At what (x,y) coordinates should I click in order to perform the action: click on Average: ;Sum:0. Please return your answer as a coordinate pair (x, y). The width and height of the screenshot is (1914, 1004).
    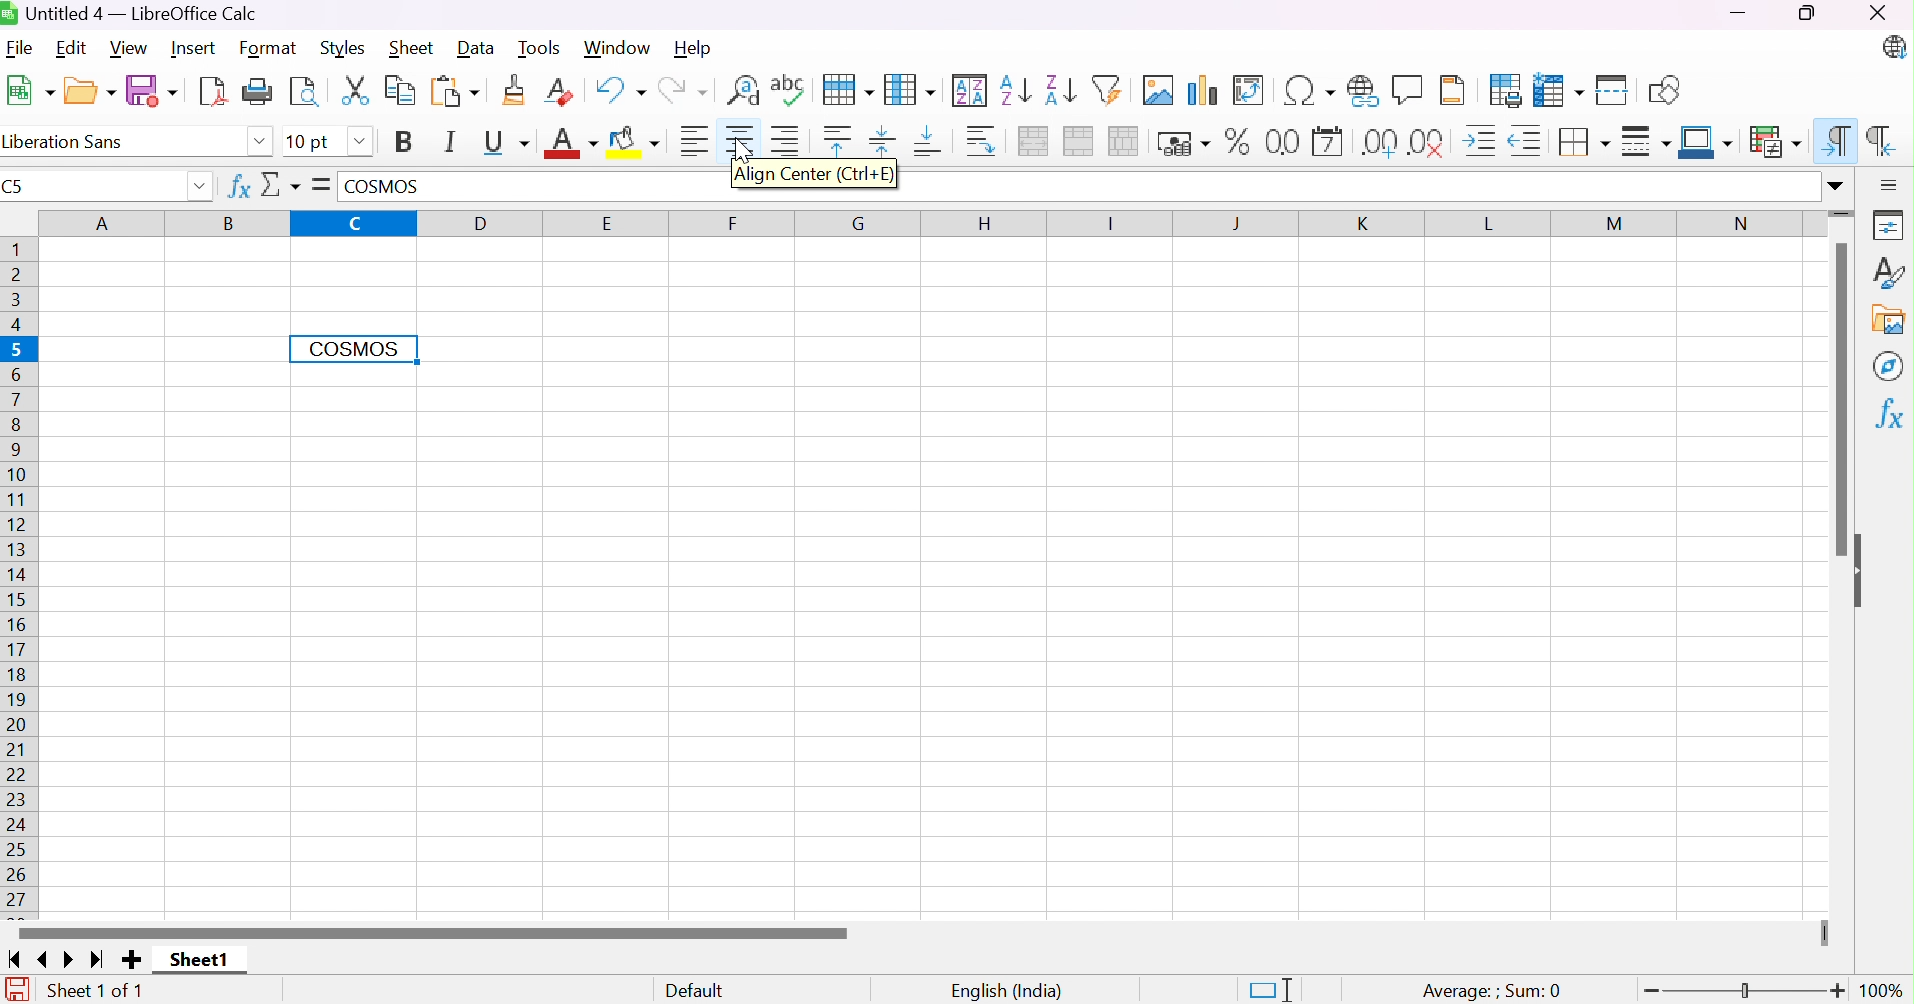
    Looking at the image, I should click on (1491, 992).